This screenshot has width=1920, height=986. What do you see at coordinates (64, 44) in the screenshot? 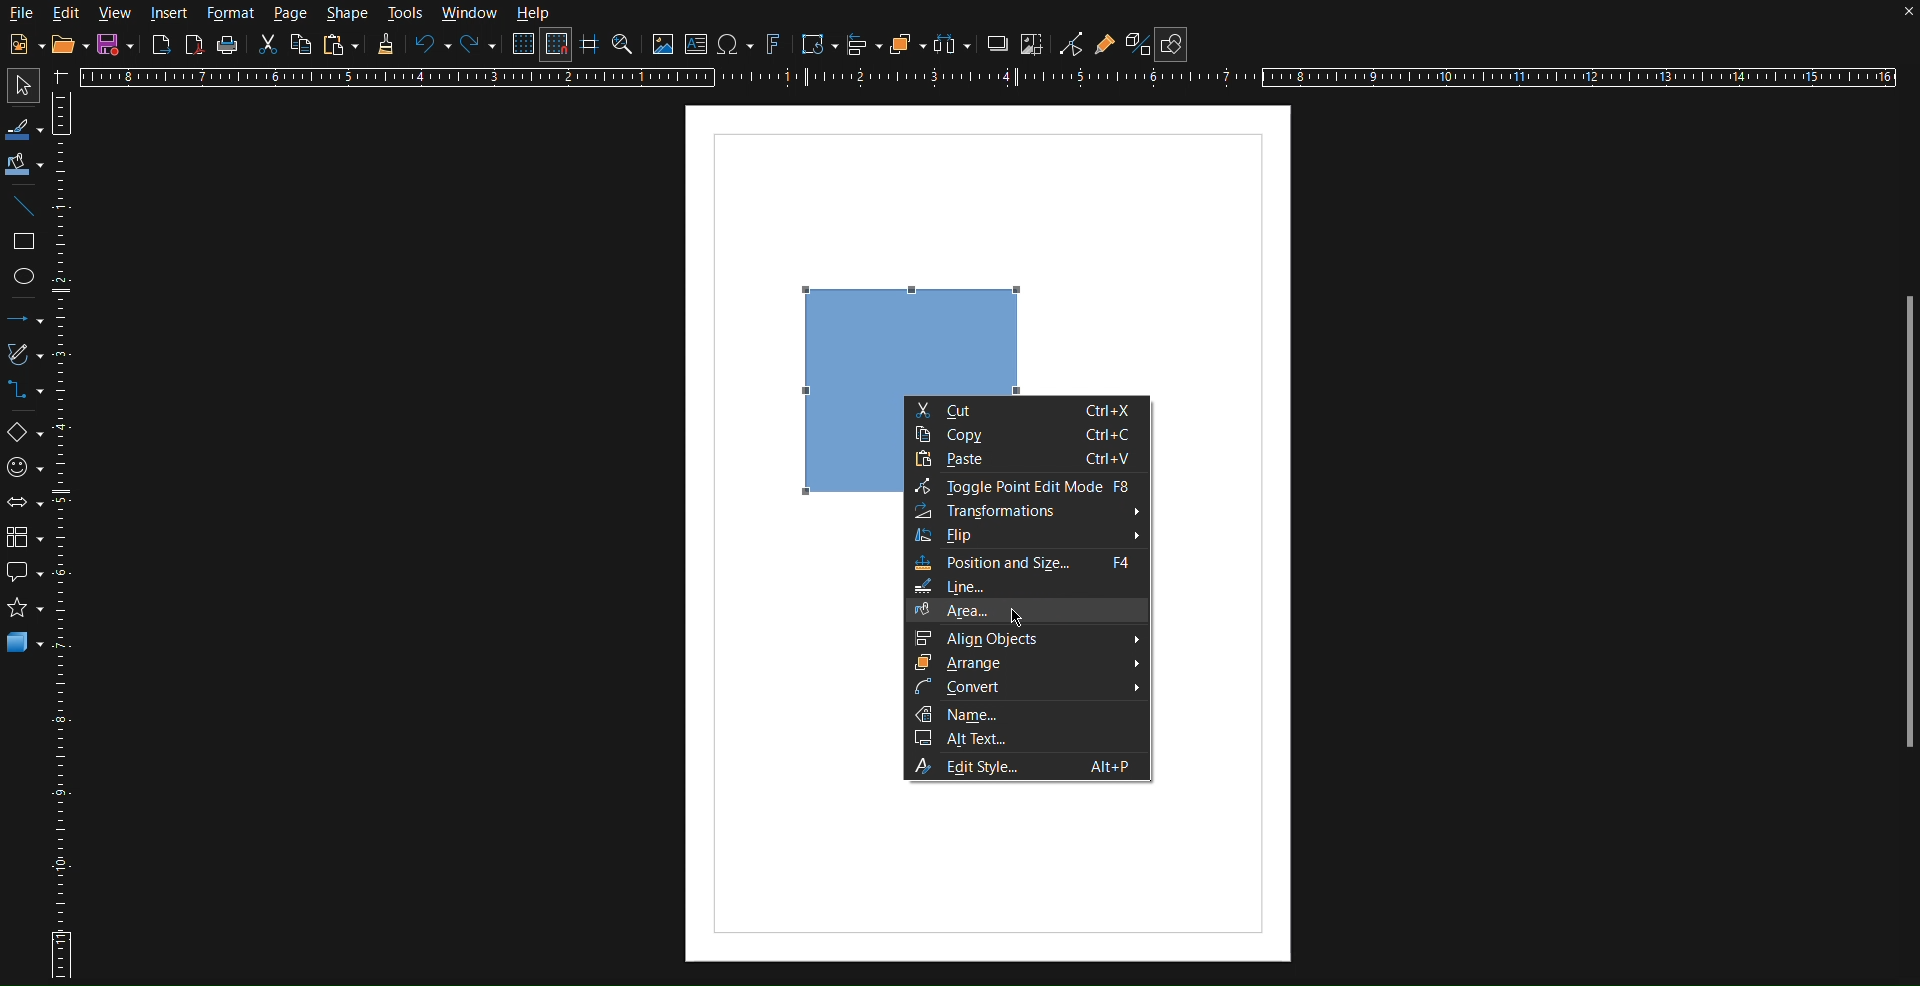
I see `Open` at bounding box center [64, 44].